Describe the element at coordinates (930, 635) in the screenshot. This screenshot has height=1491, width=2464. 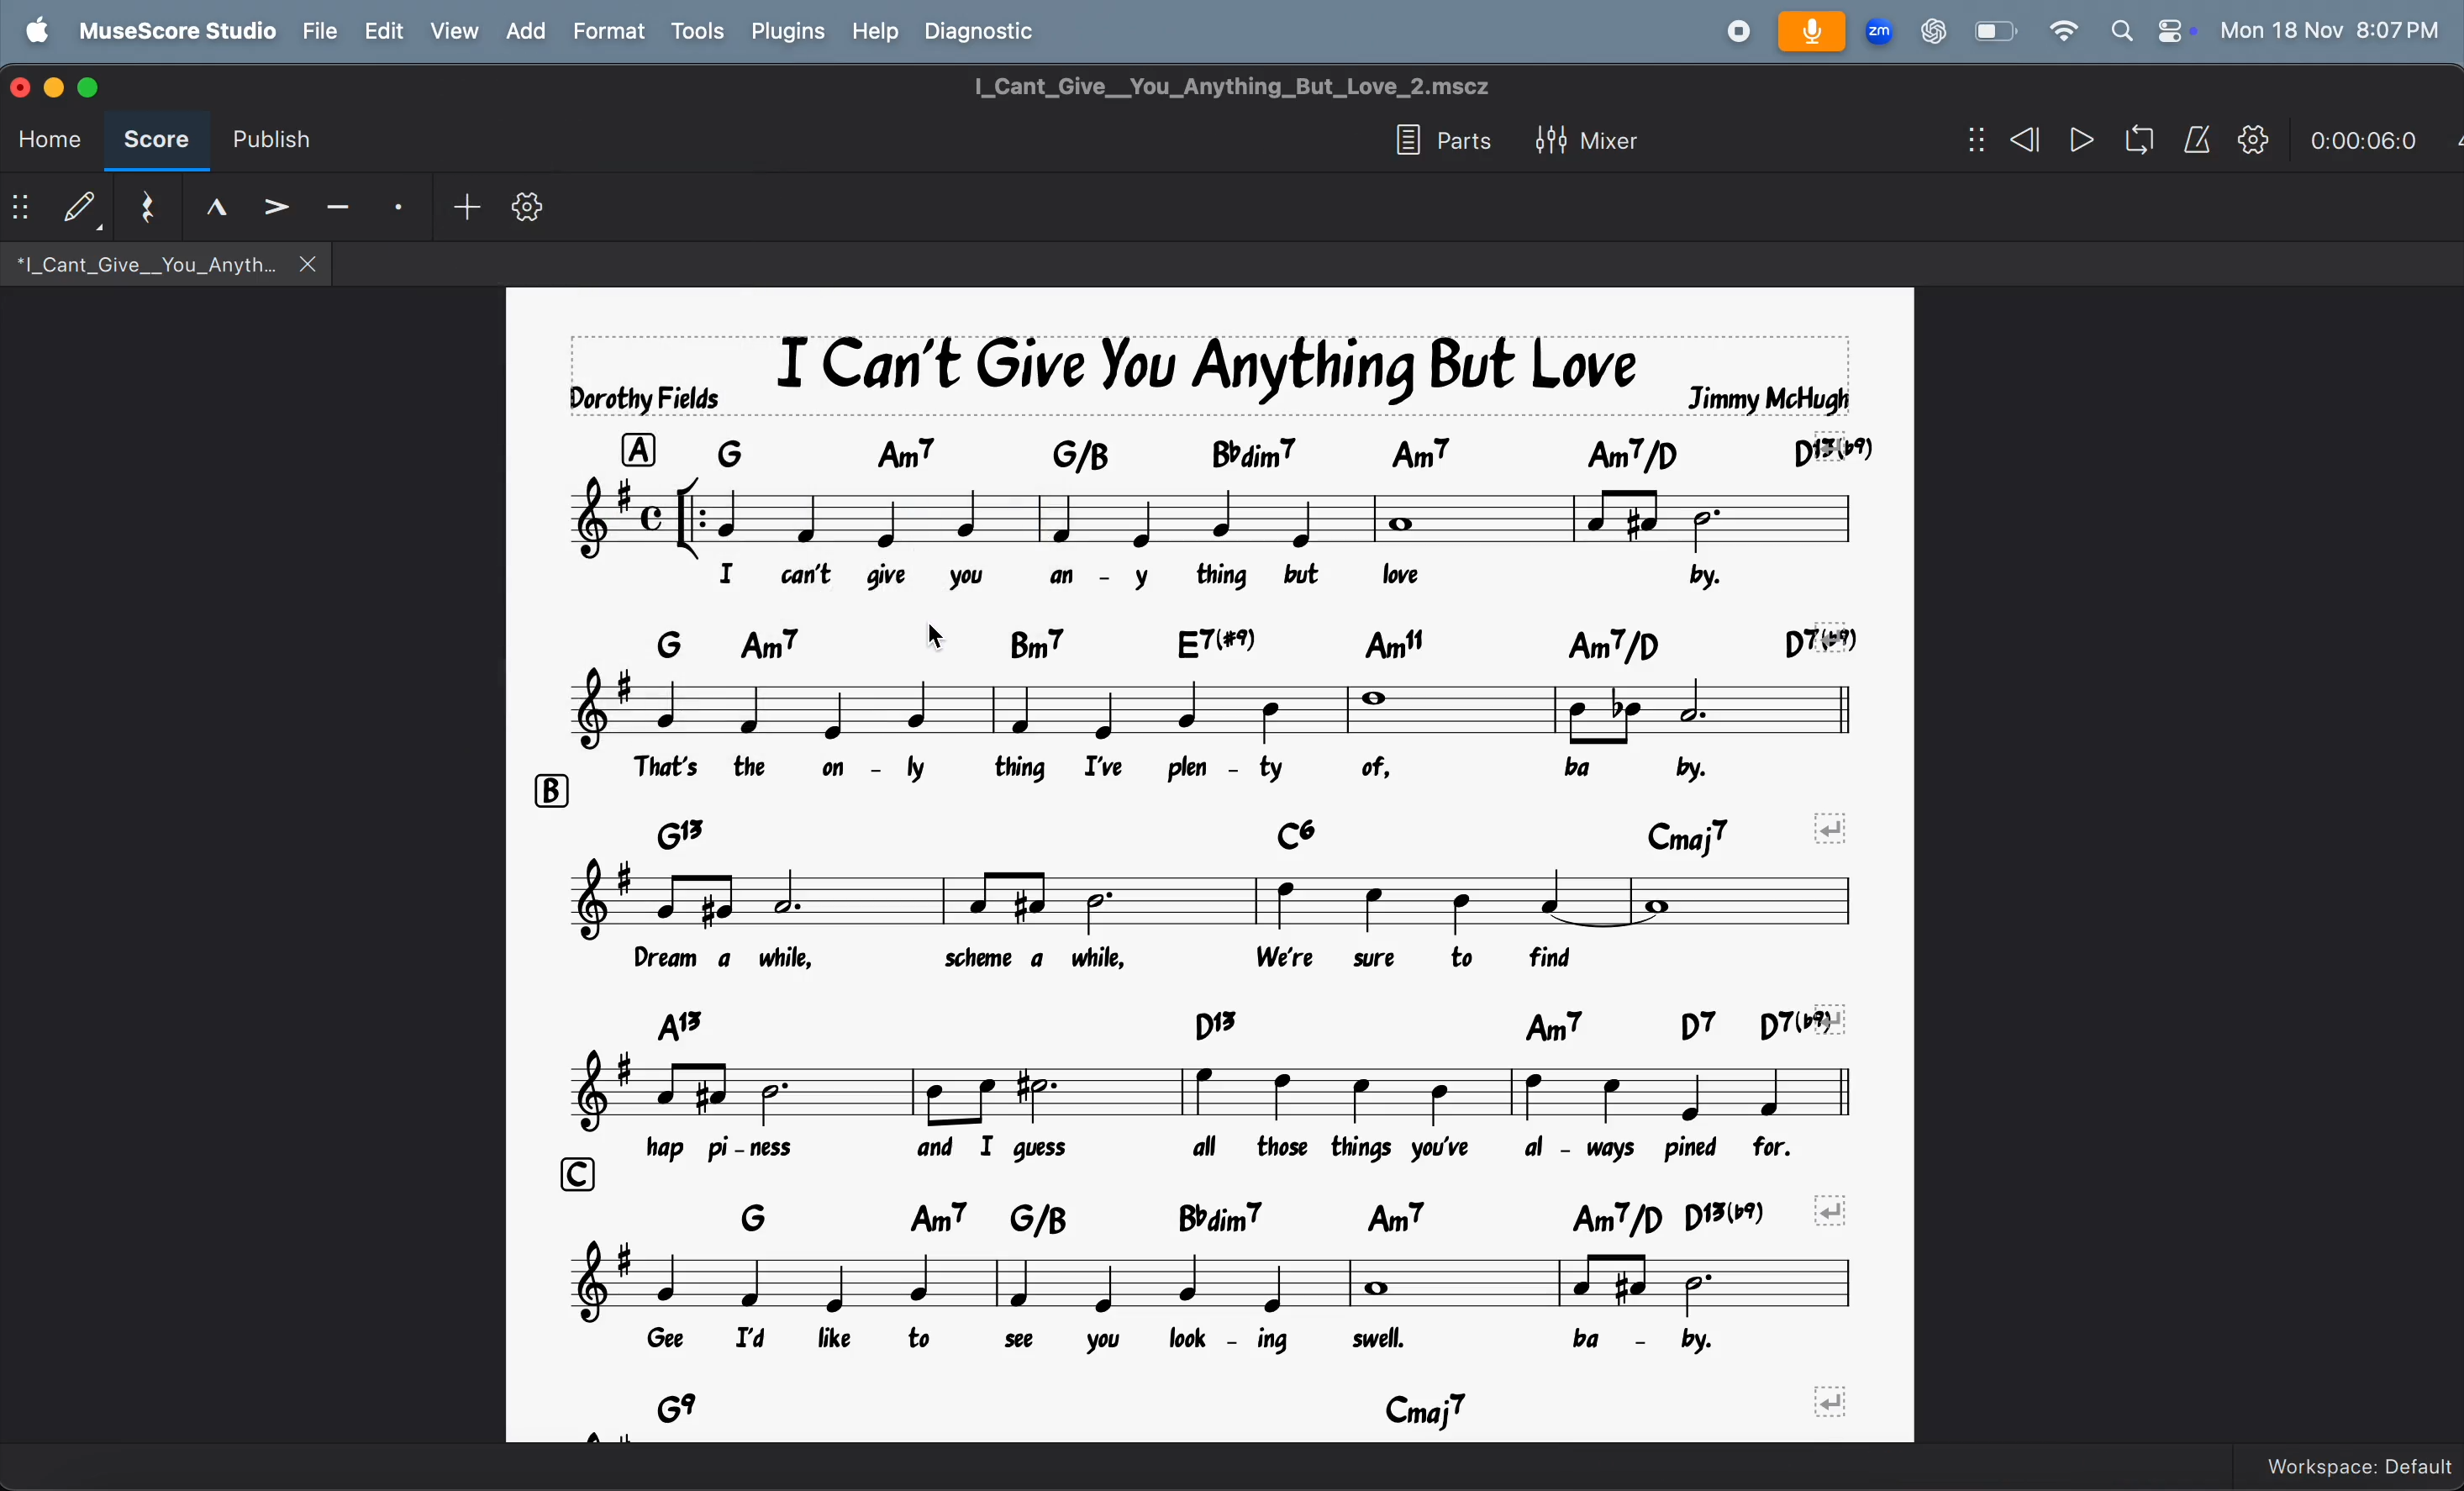
I see `cursor` at that location.